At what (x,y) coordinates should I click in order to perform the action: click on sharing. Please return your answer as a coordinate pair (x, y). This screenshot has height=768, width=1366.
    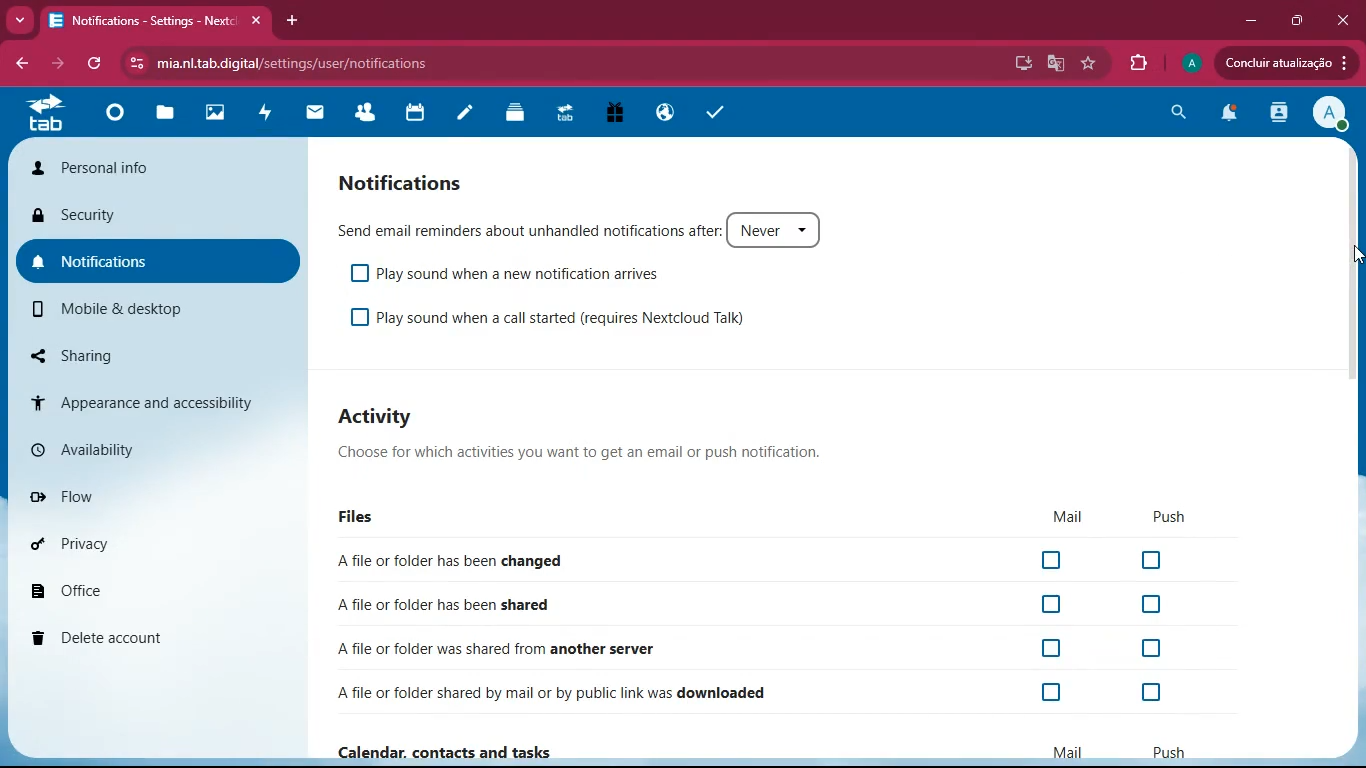
    Looking at the image, I should click on (119, 353).